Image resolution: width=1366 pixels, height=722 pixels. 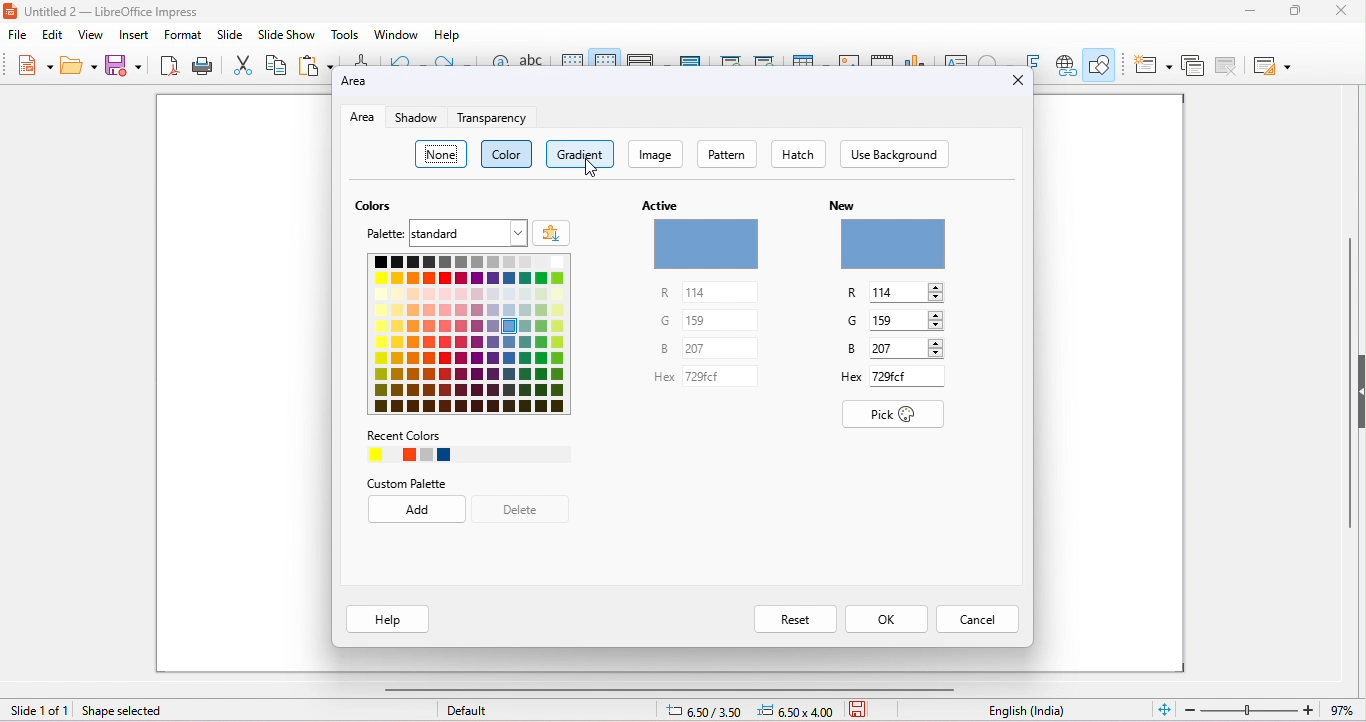 What do you see at coordinates (492, 117) in the screenshot?
I see `transparency` at bounding box center [492, 117].